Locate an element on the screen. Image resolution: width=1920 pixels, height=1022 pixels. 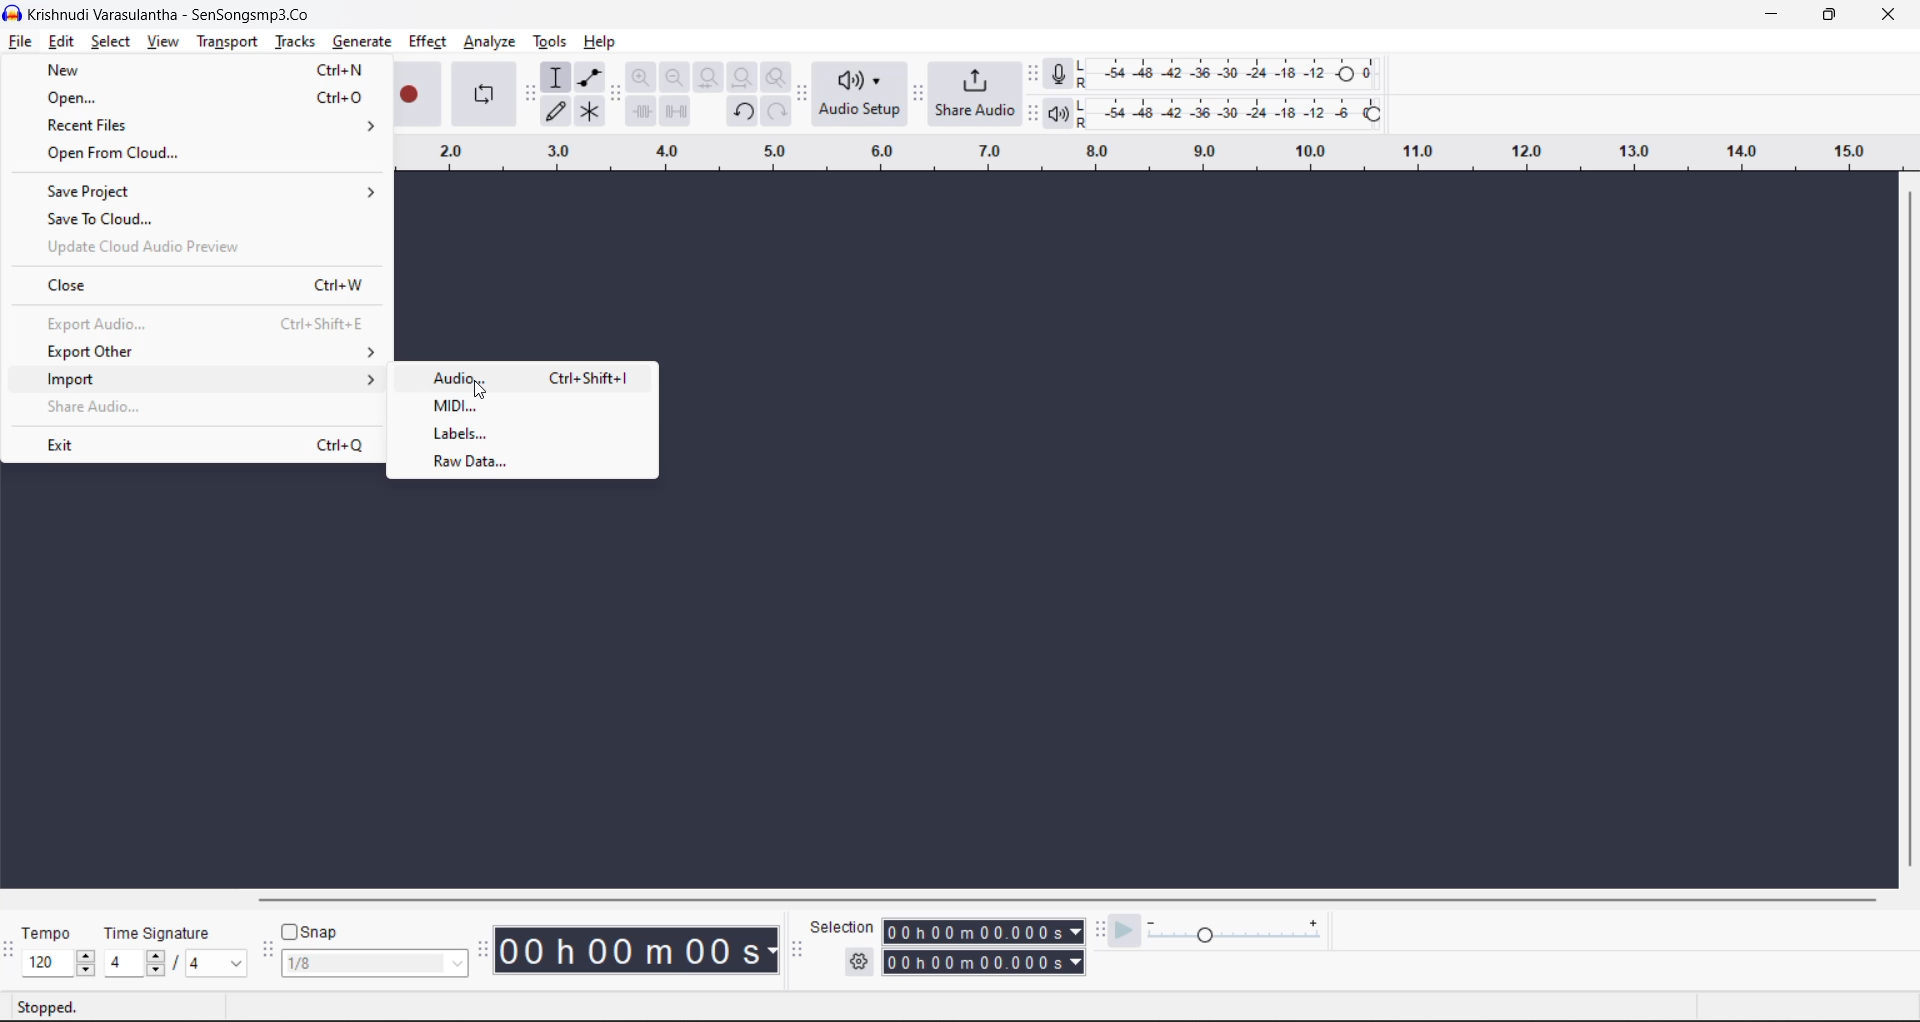
speed selector is located at coordinates (58, 964).